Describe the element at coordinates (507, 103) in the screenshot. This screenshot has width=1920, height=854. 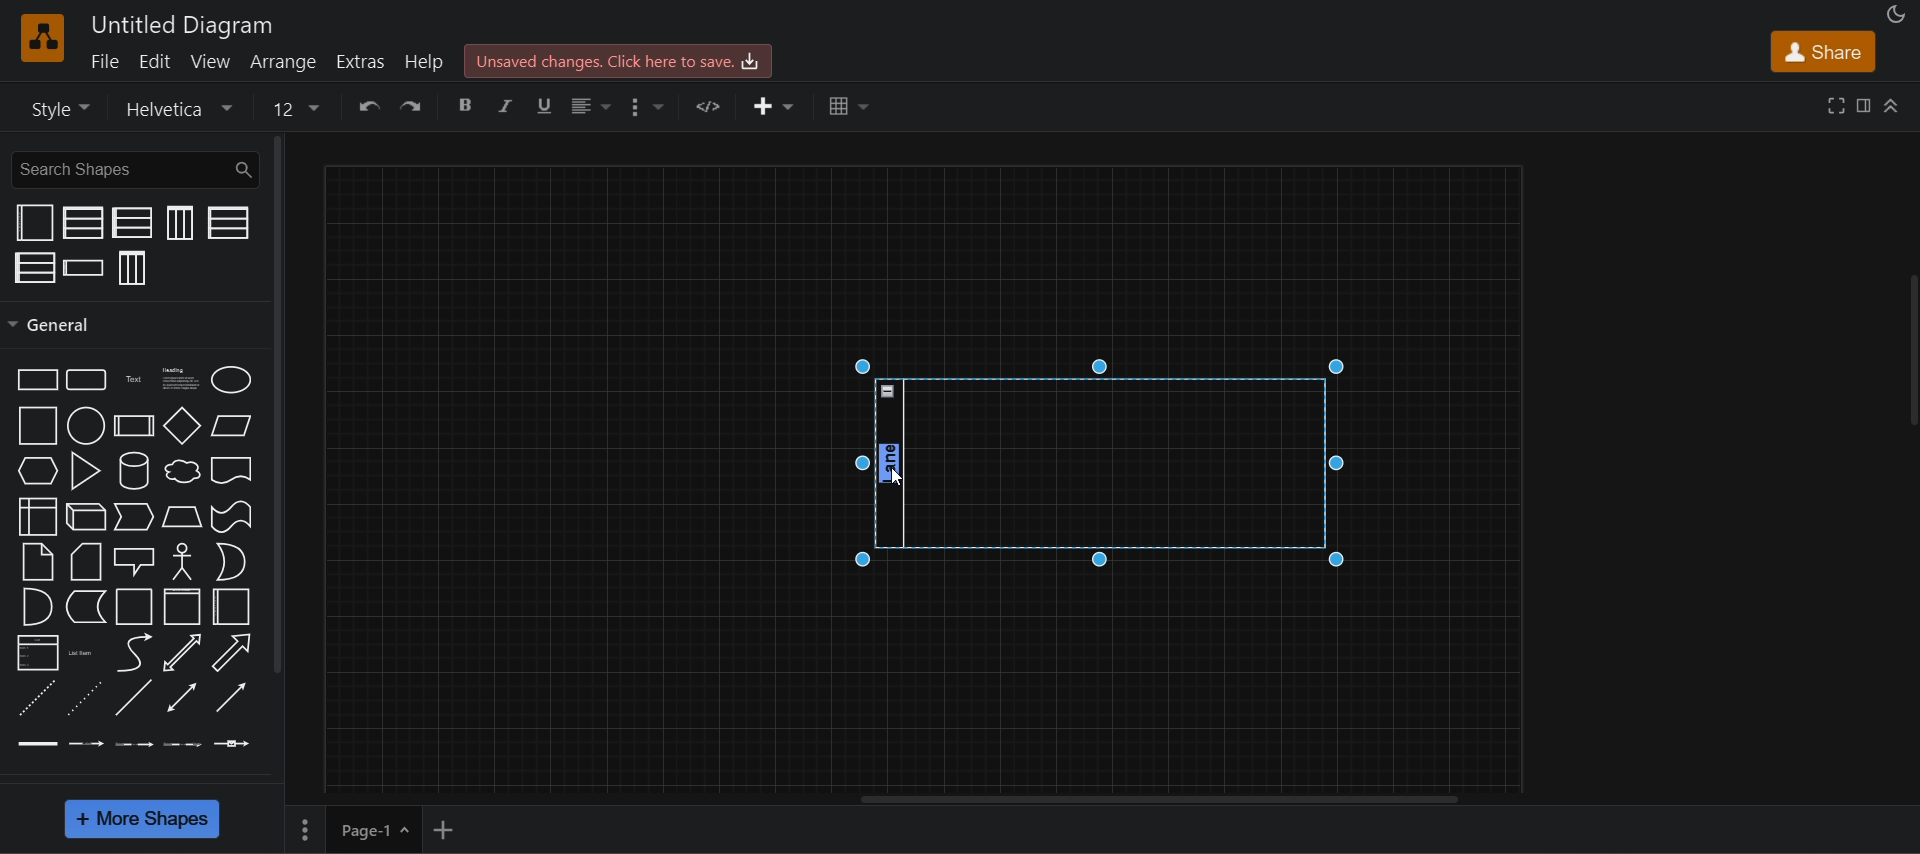
I see `italic` at that location.